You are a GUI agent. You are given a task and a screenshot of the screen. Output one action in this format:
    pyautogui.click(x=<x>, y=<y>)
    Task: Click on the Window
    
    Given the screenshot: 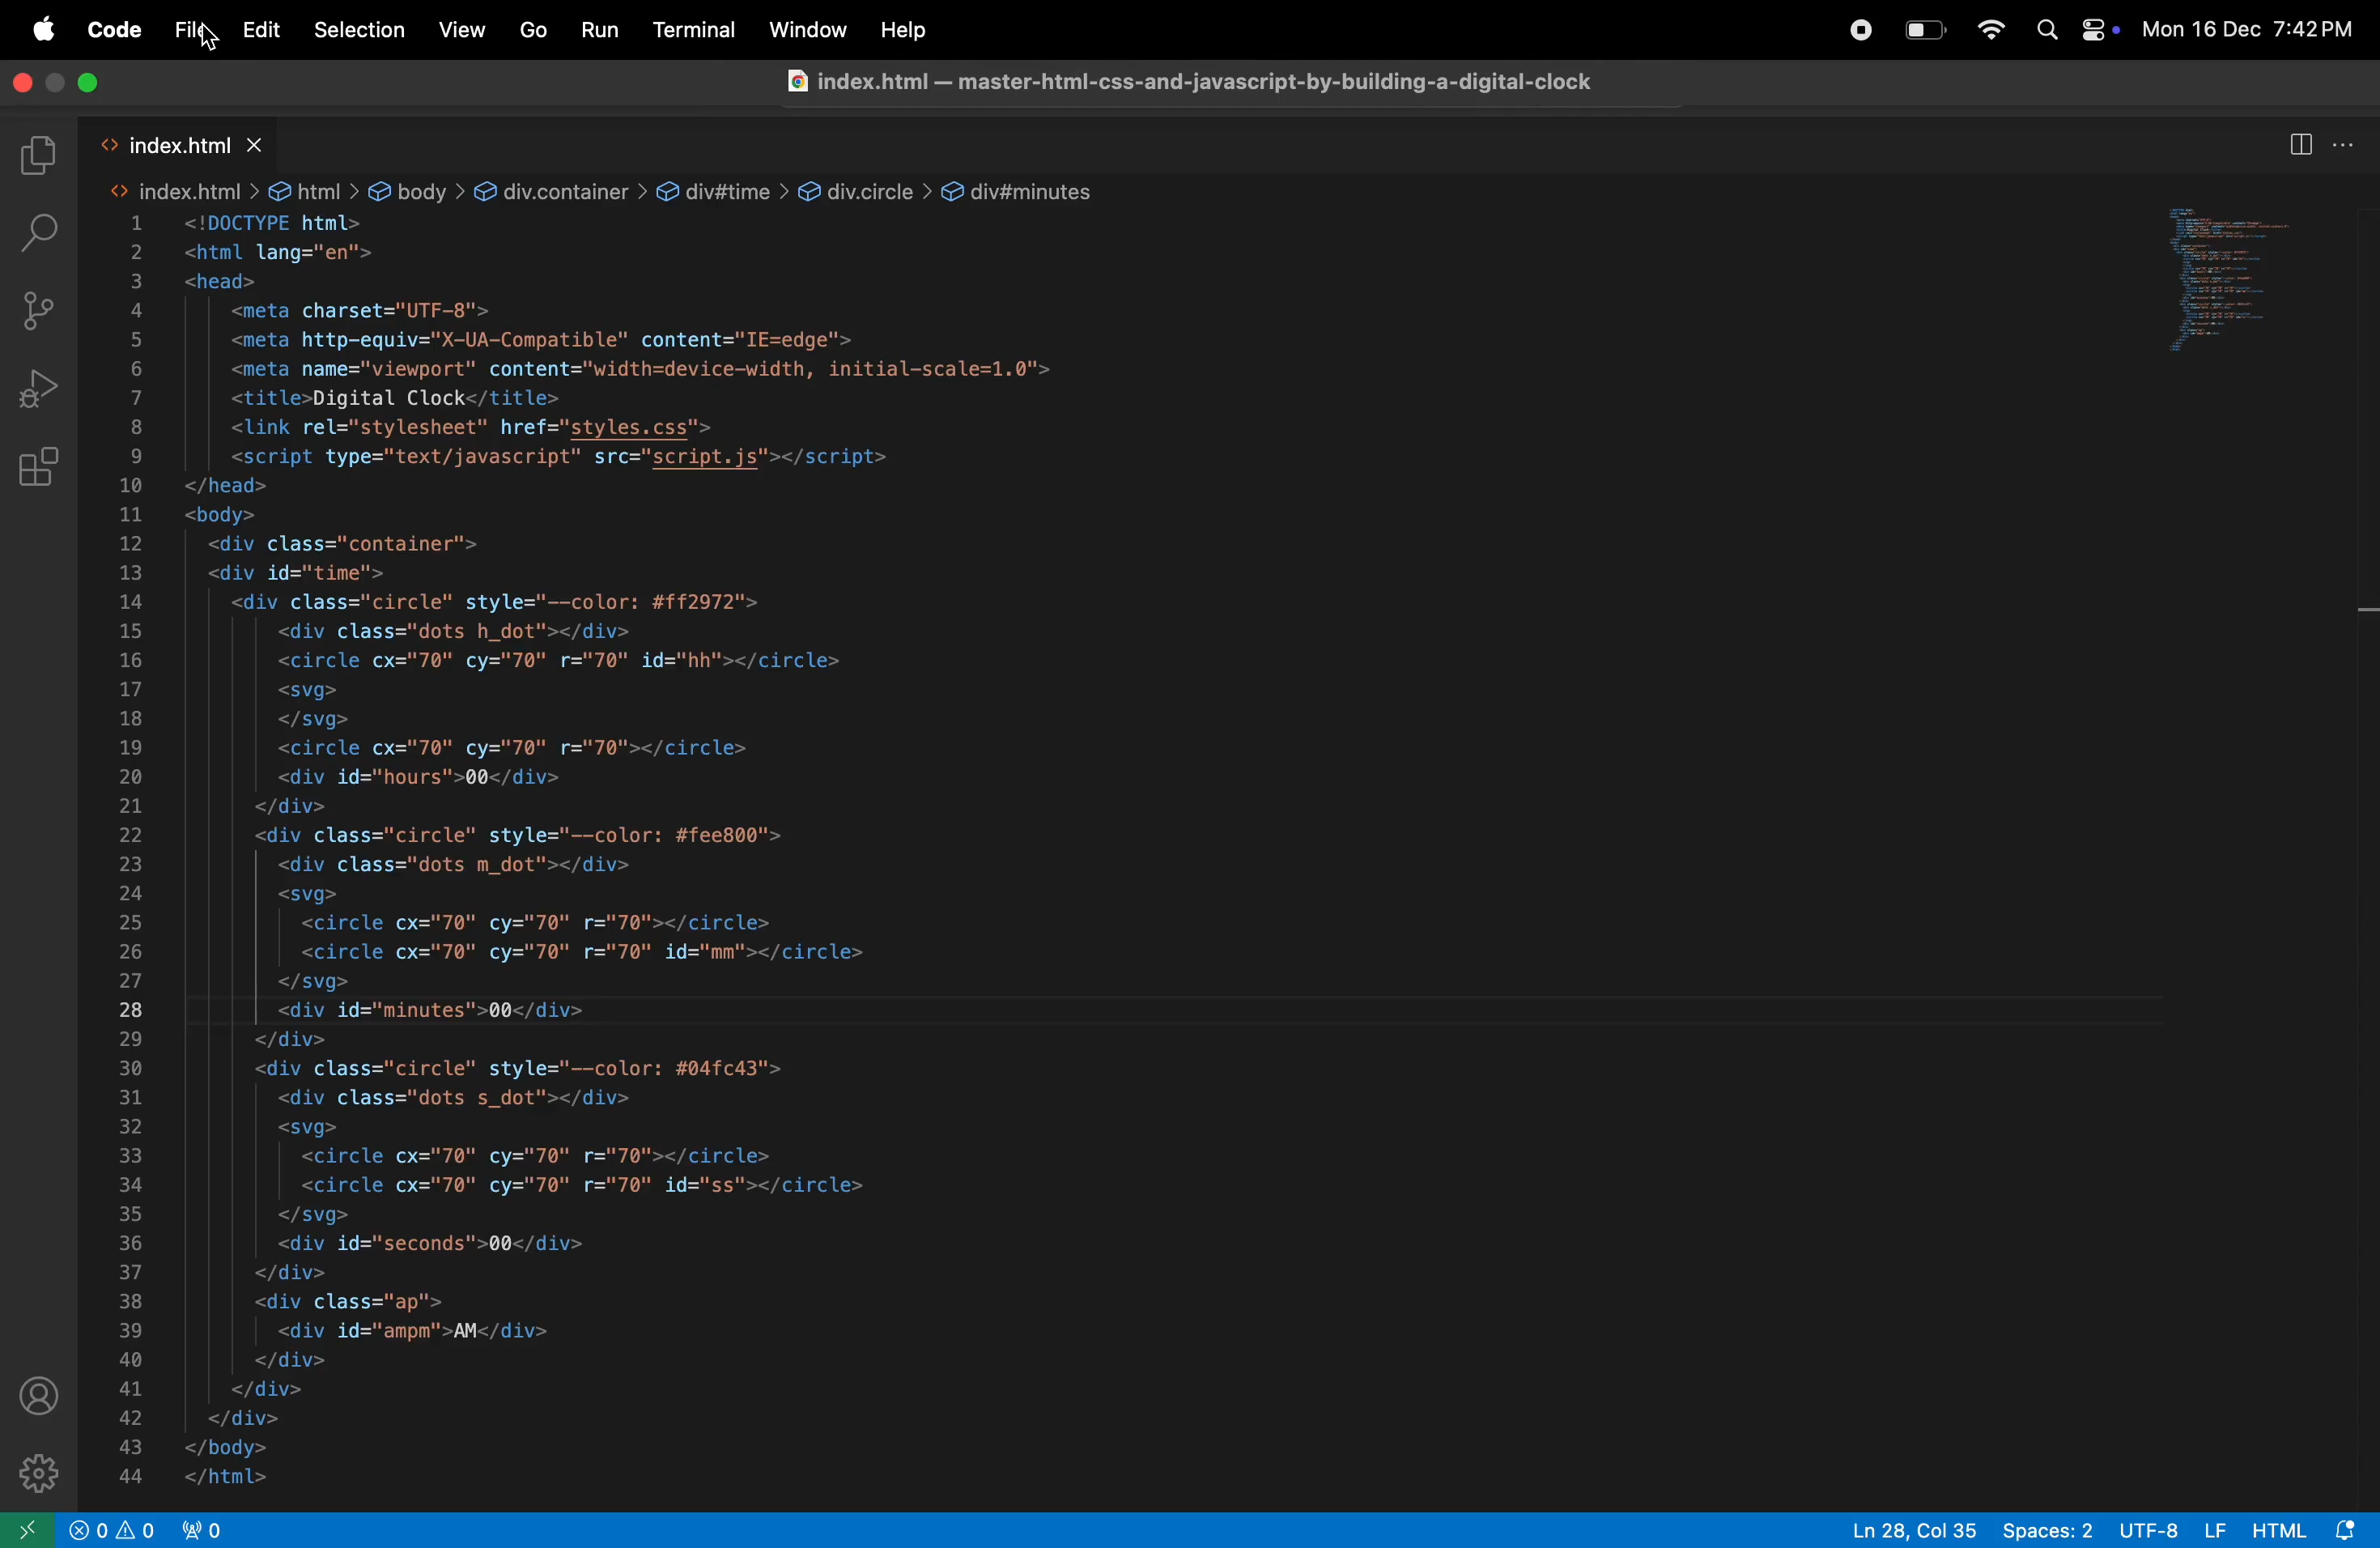 What is the action you would take?
    pyautogui.click(x=807, y=29)
    